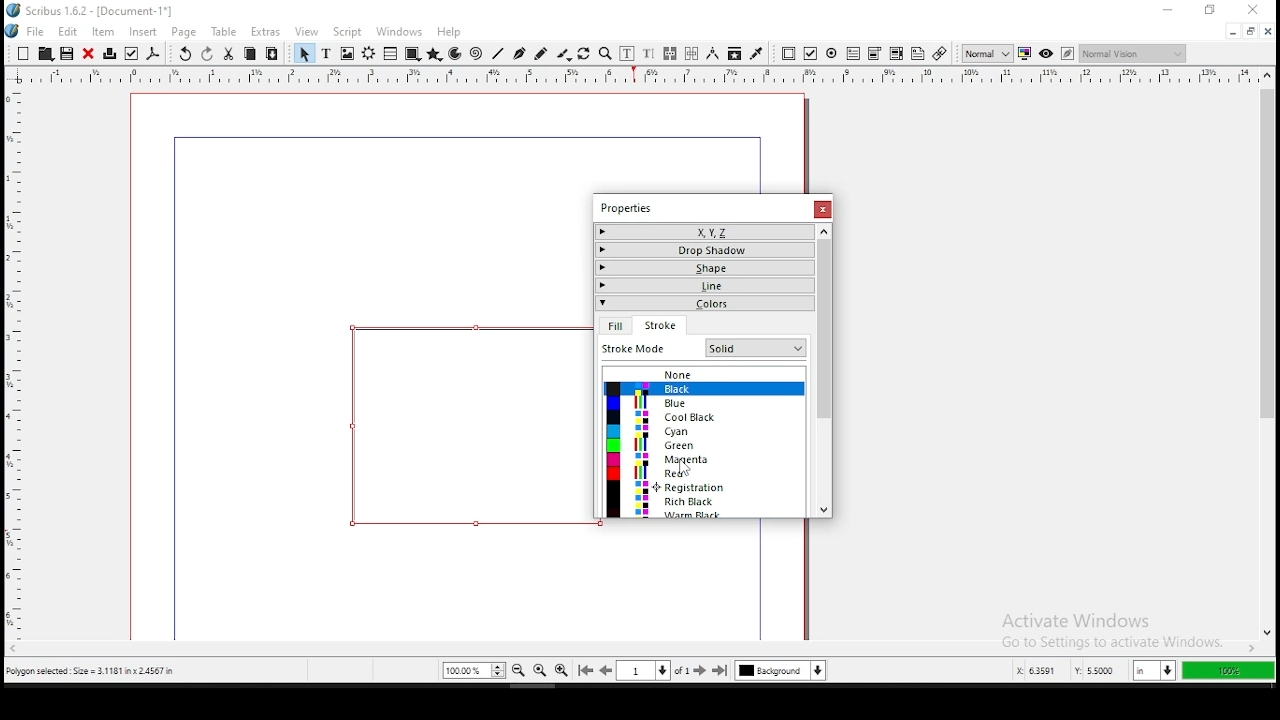 Image resolution: width=1280 pixels, height=720 pixels. Describe the element at coordinates (648, 54) in the screenshot. I see `edit text with story editor` at that location.